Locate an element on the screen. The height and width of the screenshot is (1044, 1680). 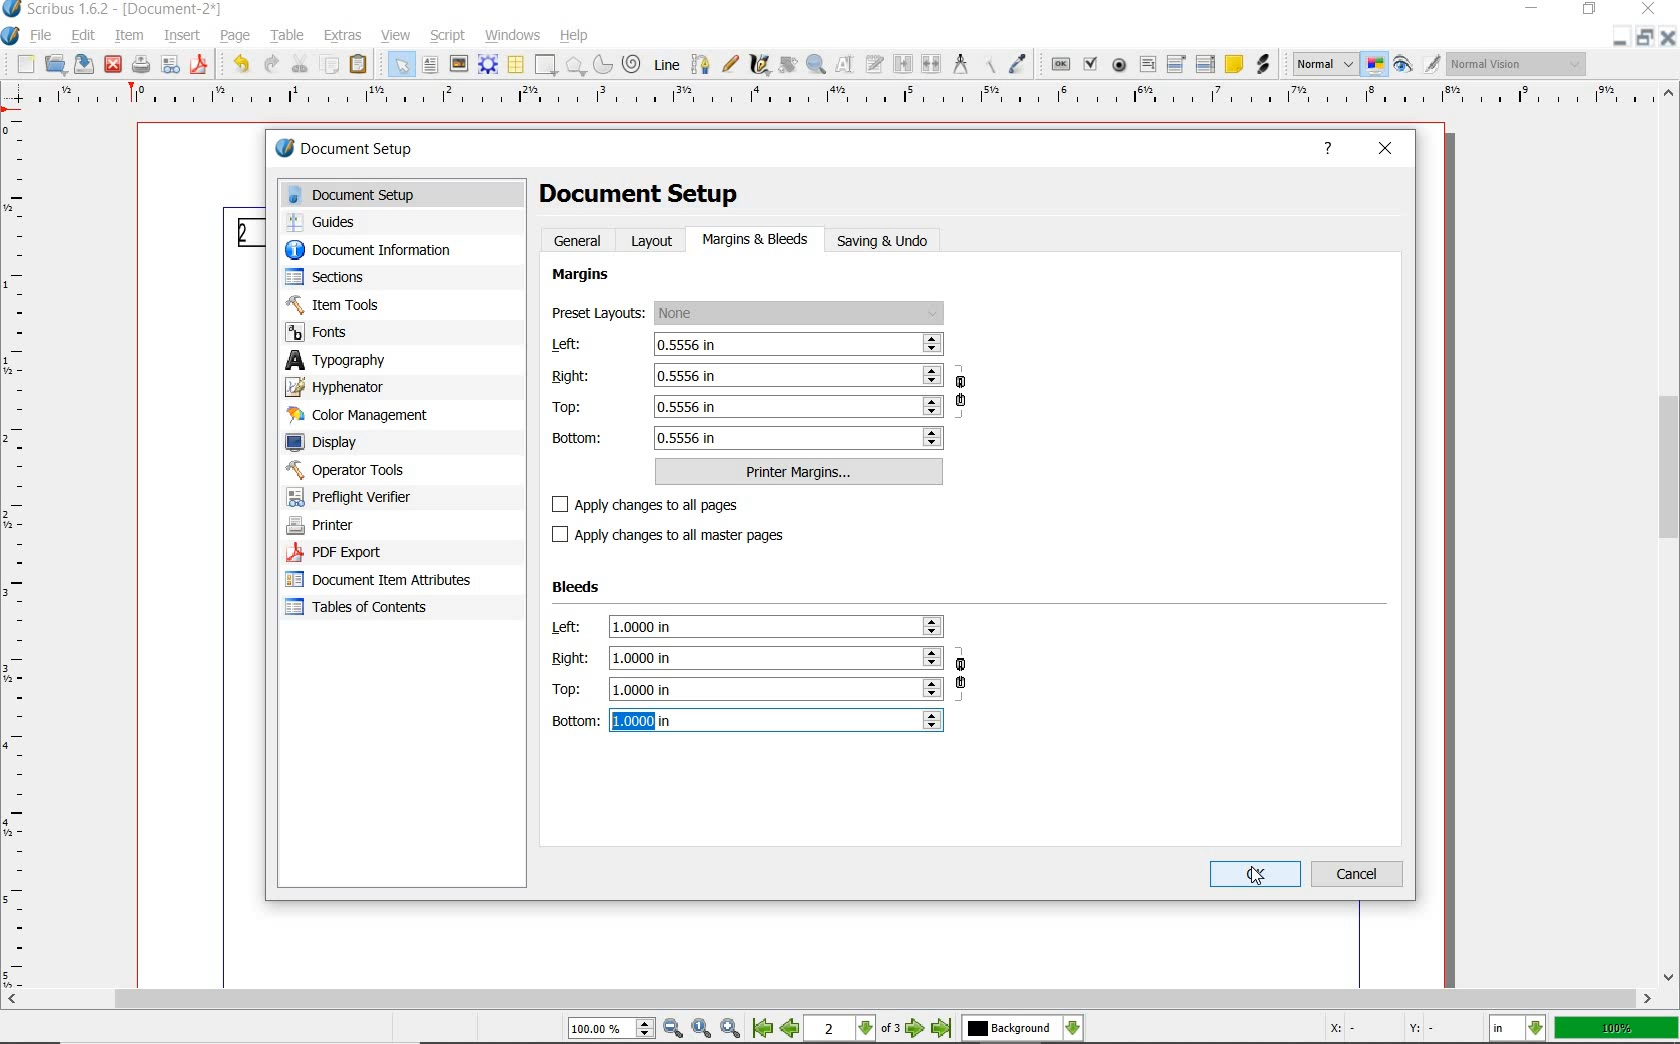
page is located at coordinates (237, 37).